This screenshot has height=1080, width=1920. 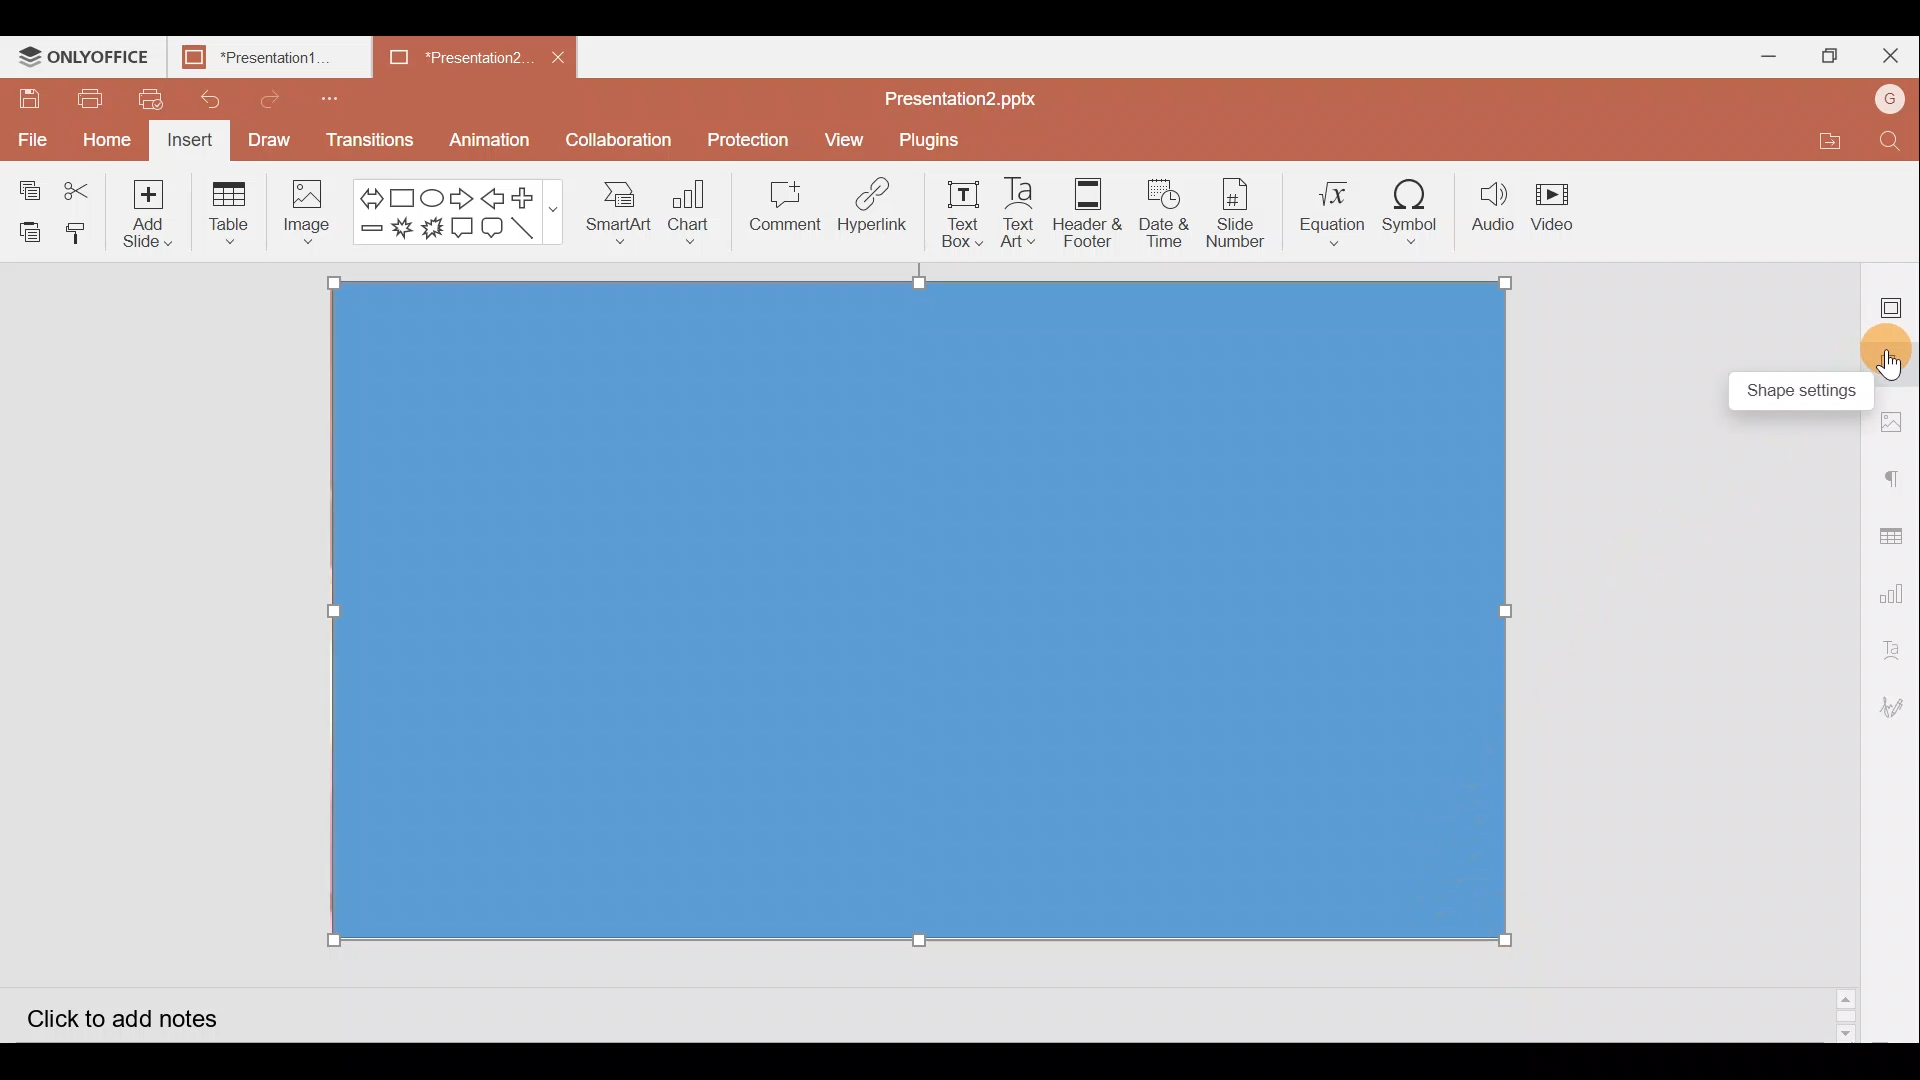 What do you see at coordinates (1794, 390) in the screenshot?
I see `Slide settings` at bounding box center [1794, 390].